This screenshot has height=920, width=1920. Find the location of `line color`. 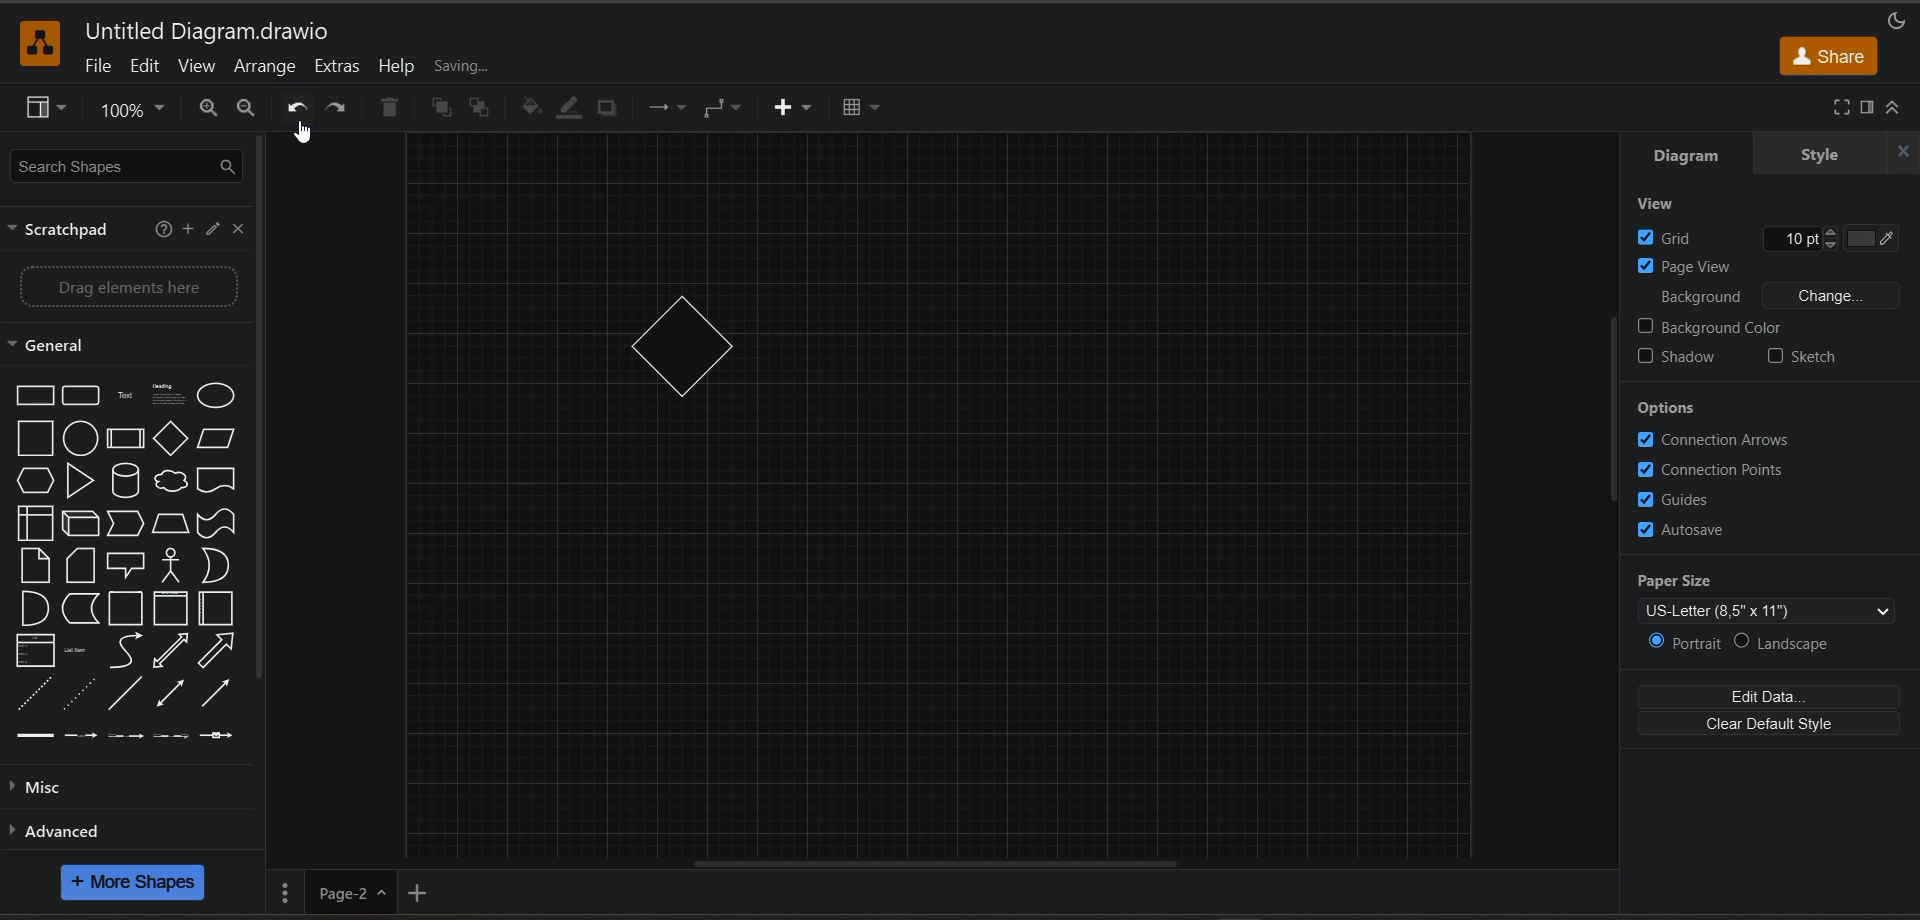

line color is located at coordinates (568, 110).